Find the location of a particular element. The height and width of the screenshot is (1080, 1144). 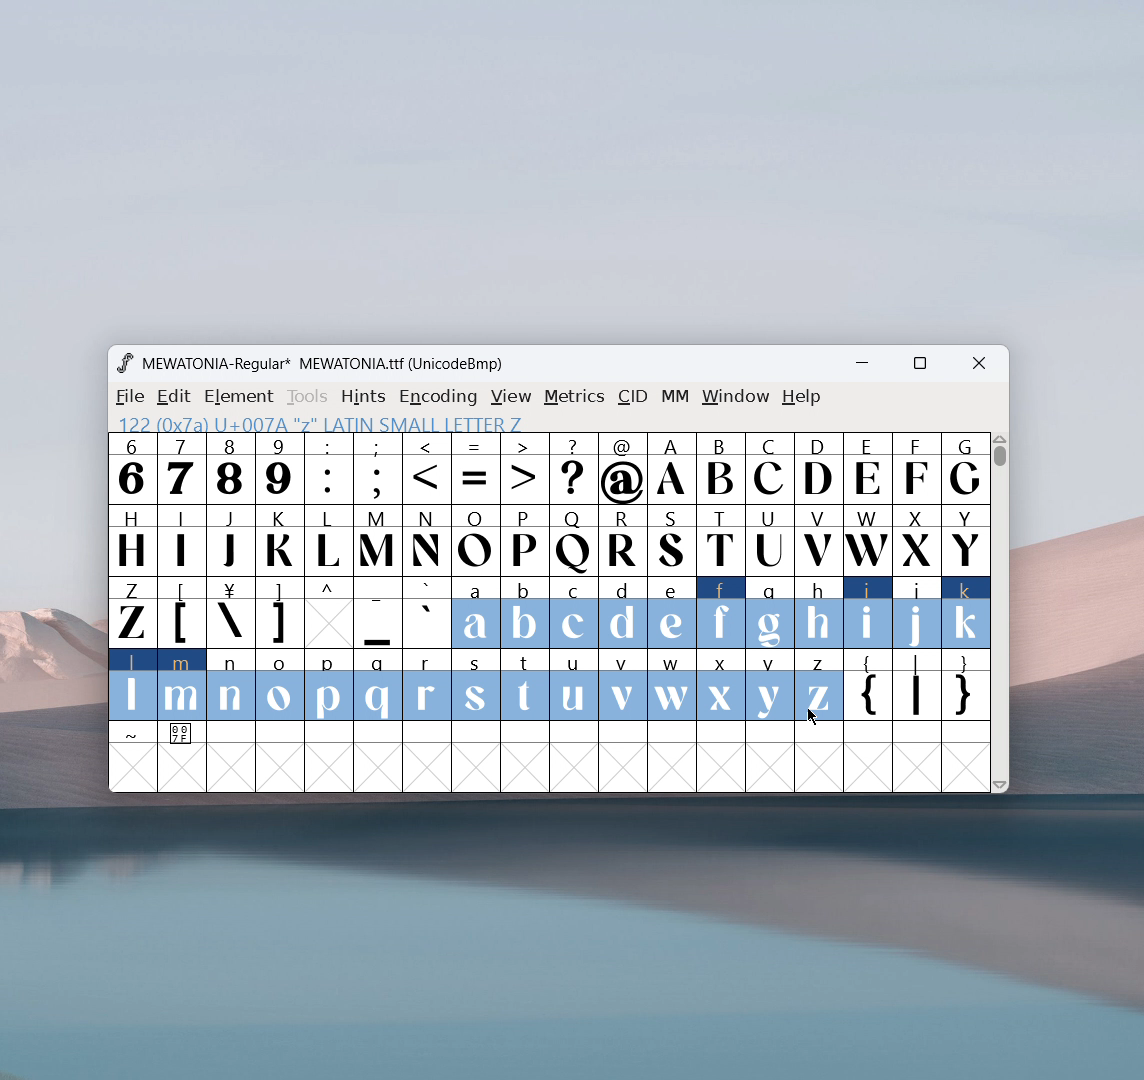

S is located at coordinates (672, 542).